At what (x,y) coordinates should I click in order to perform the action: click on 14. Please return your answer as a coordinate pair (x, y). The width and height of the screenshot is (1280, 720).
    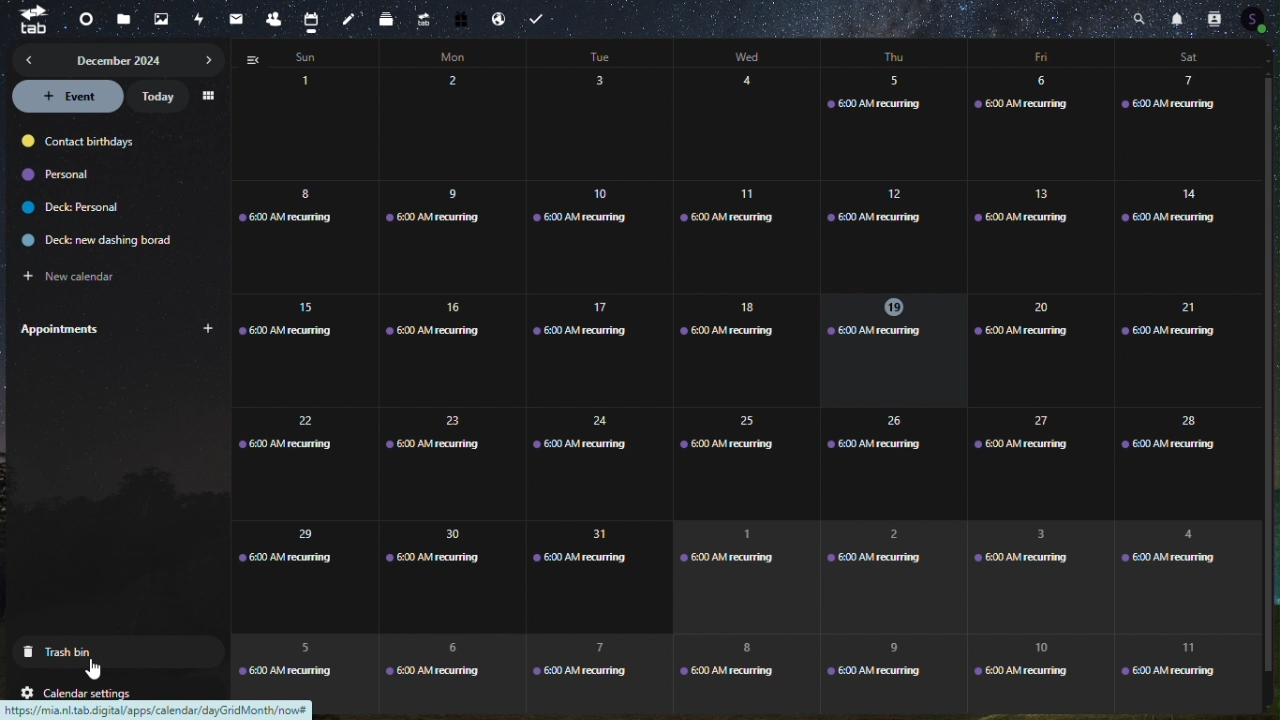
    Looking at the image, I should click on (1189, 235).